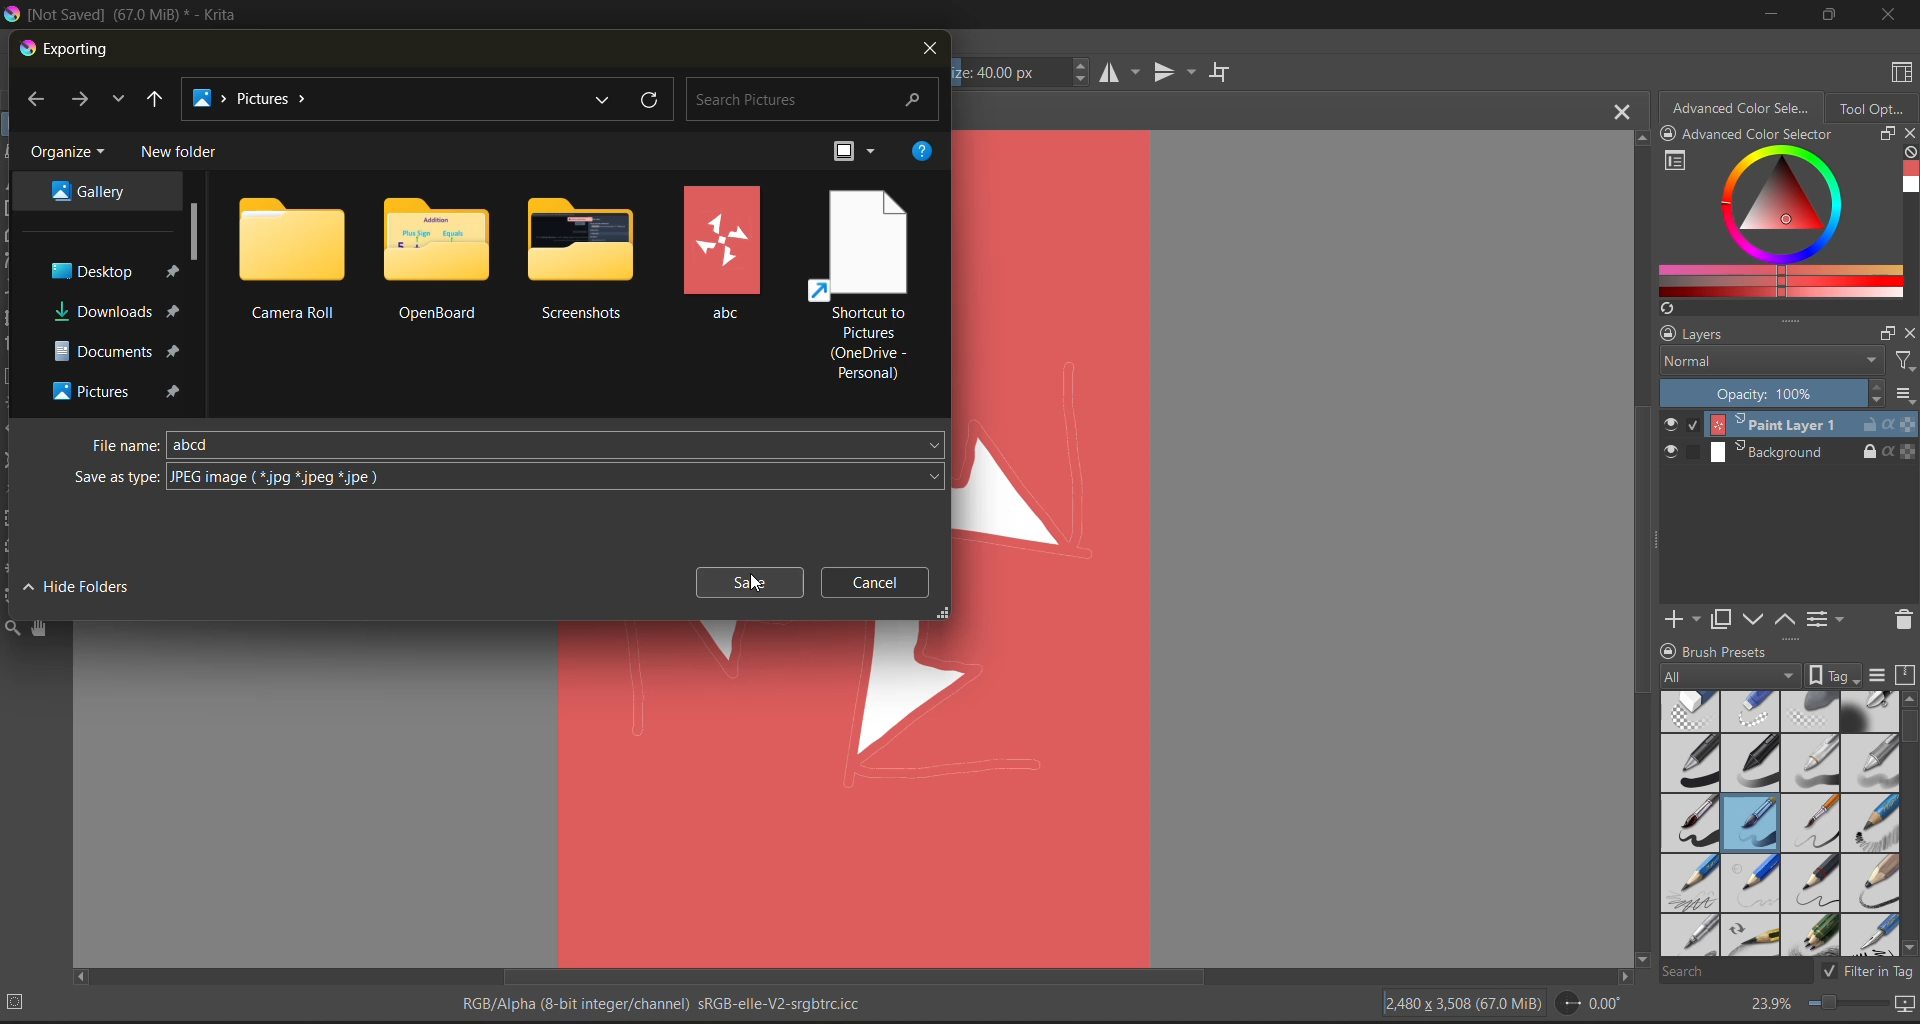 This screenshot has width=1920, height=1024. I want to click on horizontal mirror tool, so click(1122, 74).